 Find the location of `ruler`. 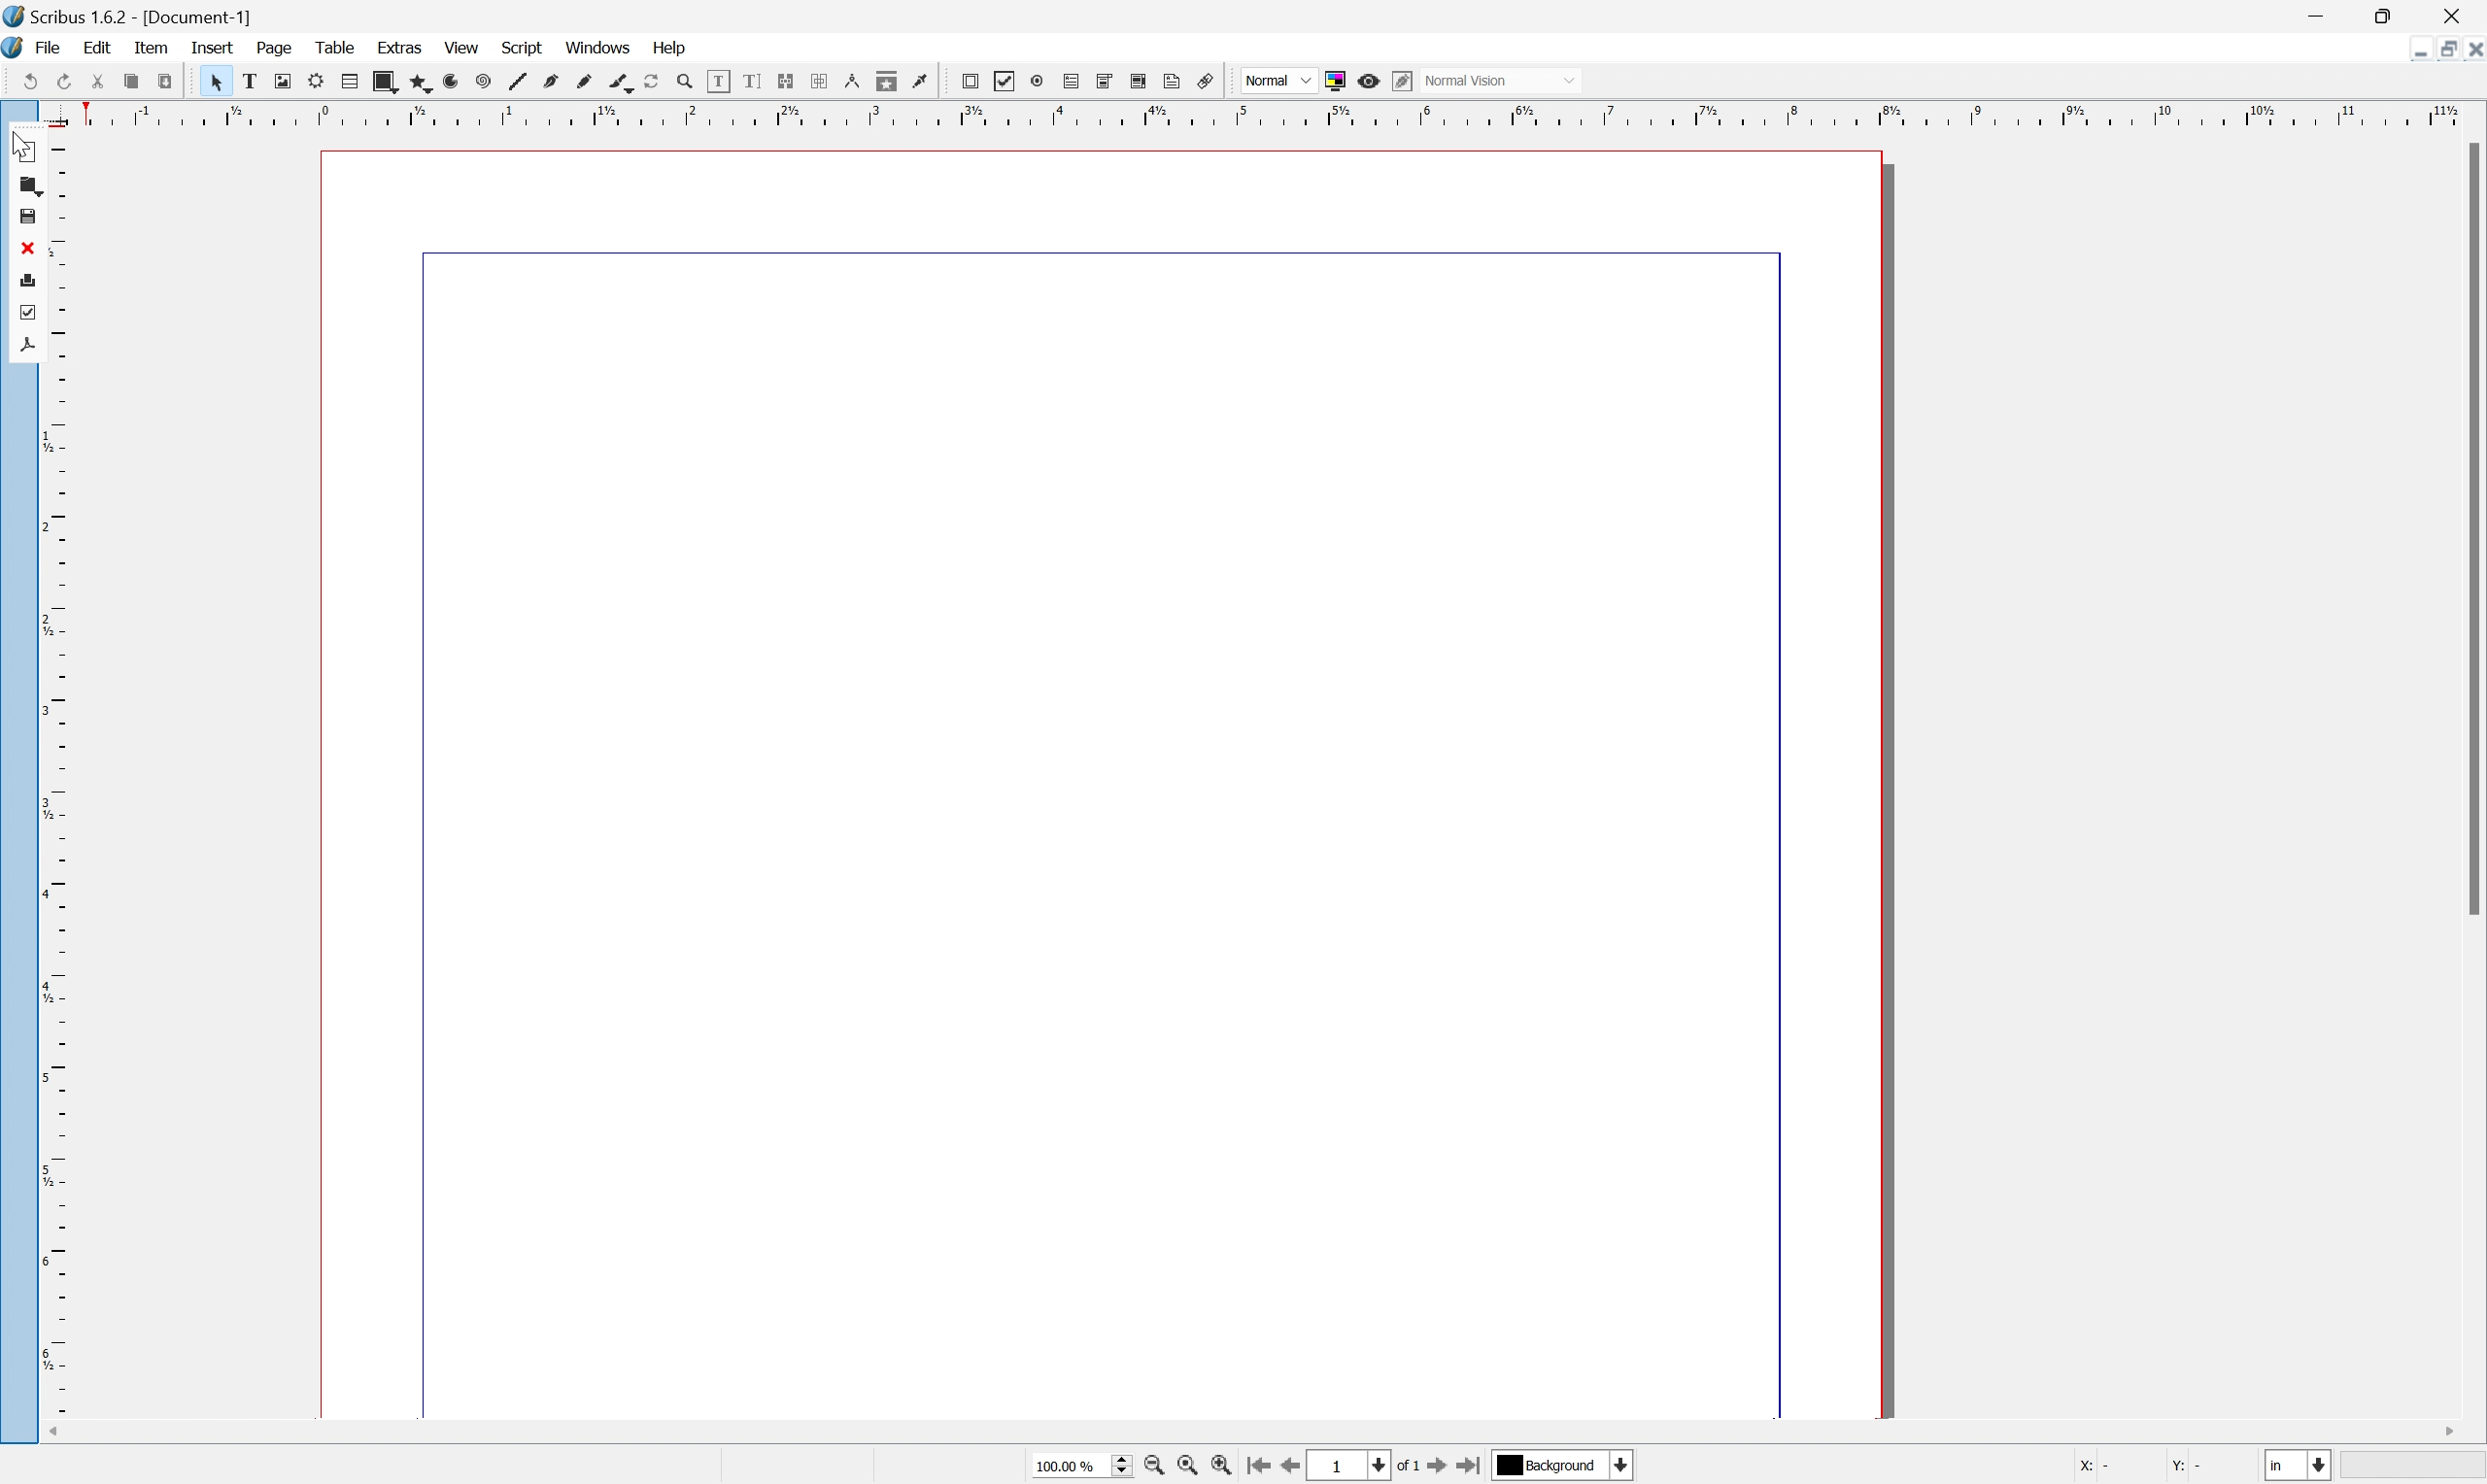

ruler is located at coordinates (23, 894).